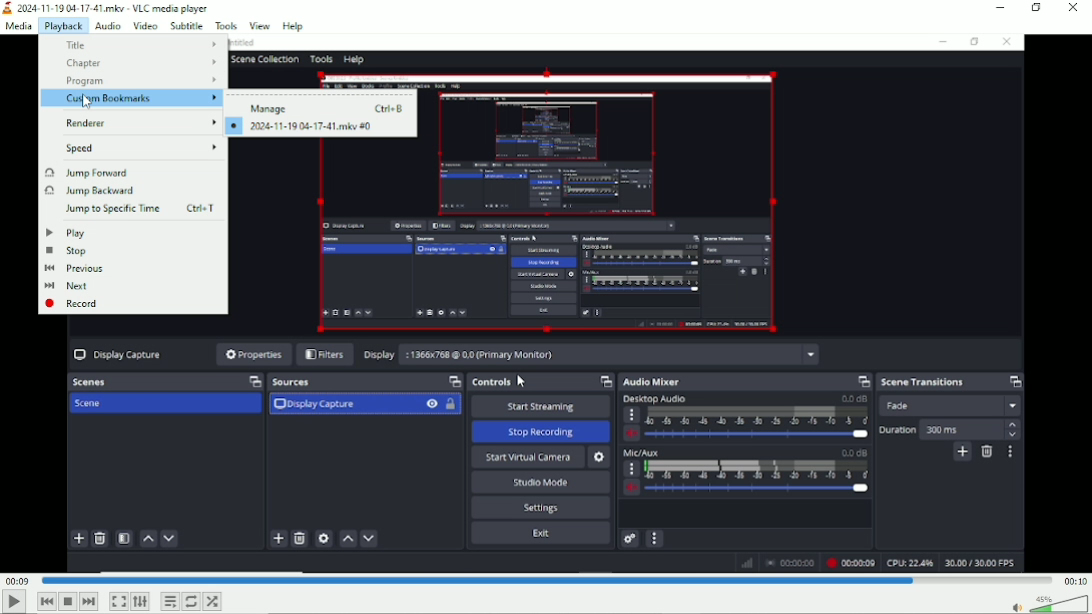 The height and width of the screenshot is (614, 1092). I want to click on Media, so click(17, 26).